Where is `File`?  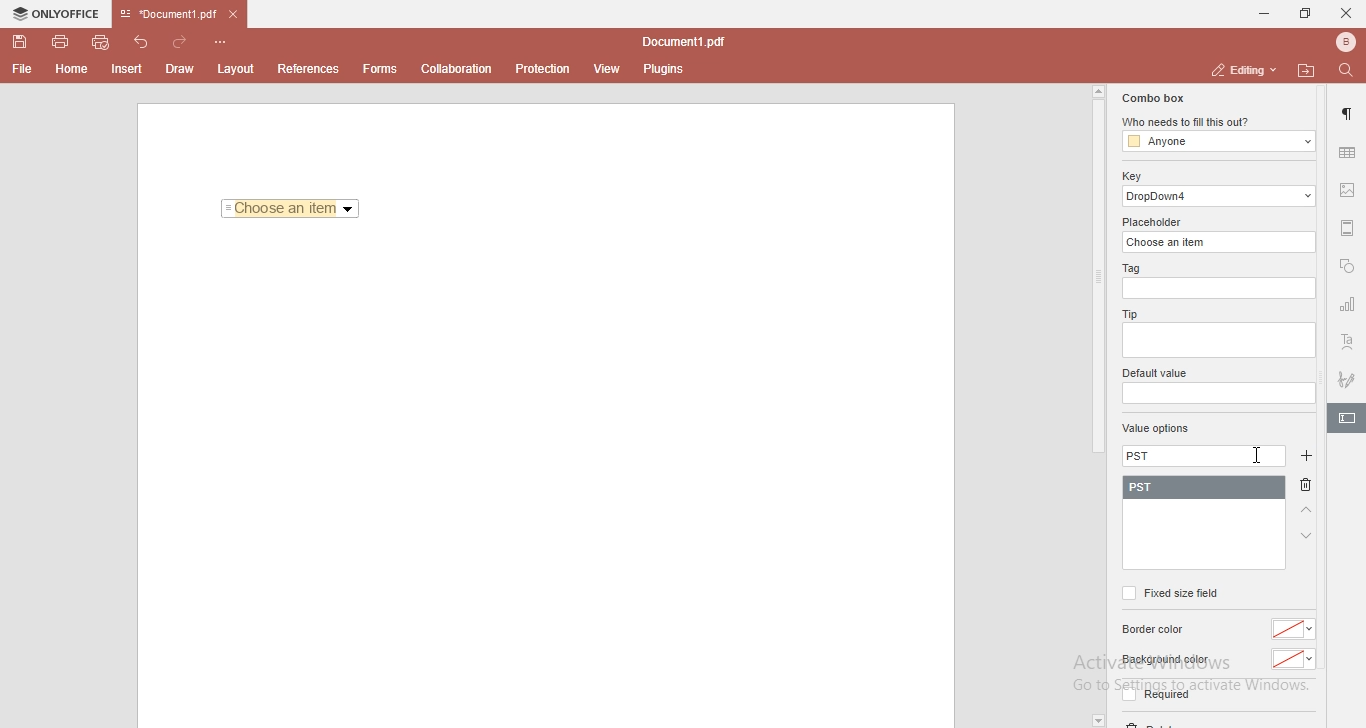
File is located at coordinates (20, 69).